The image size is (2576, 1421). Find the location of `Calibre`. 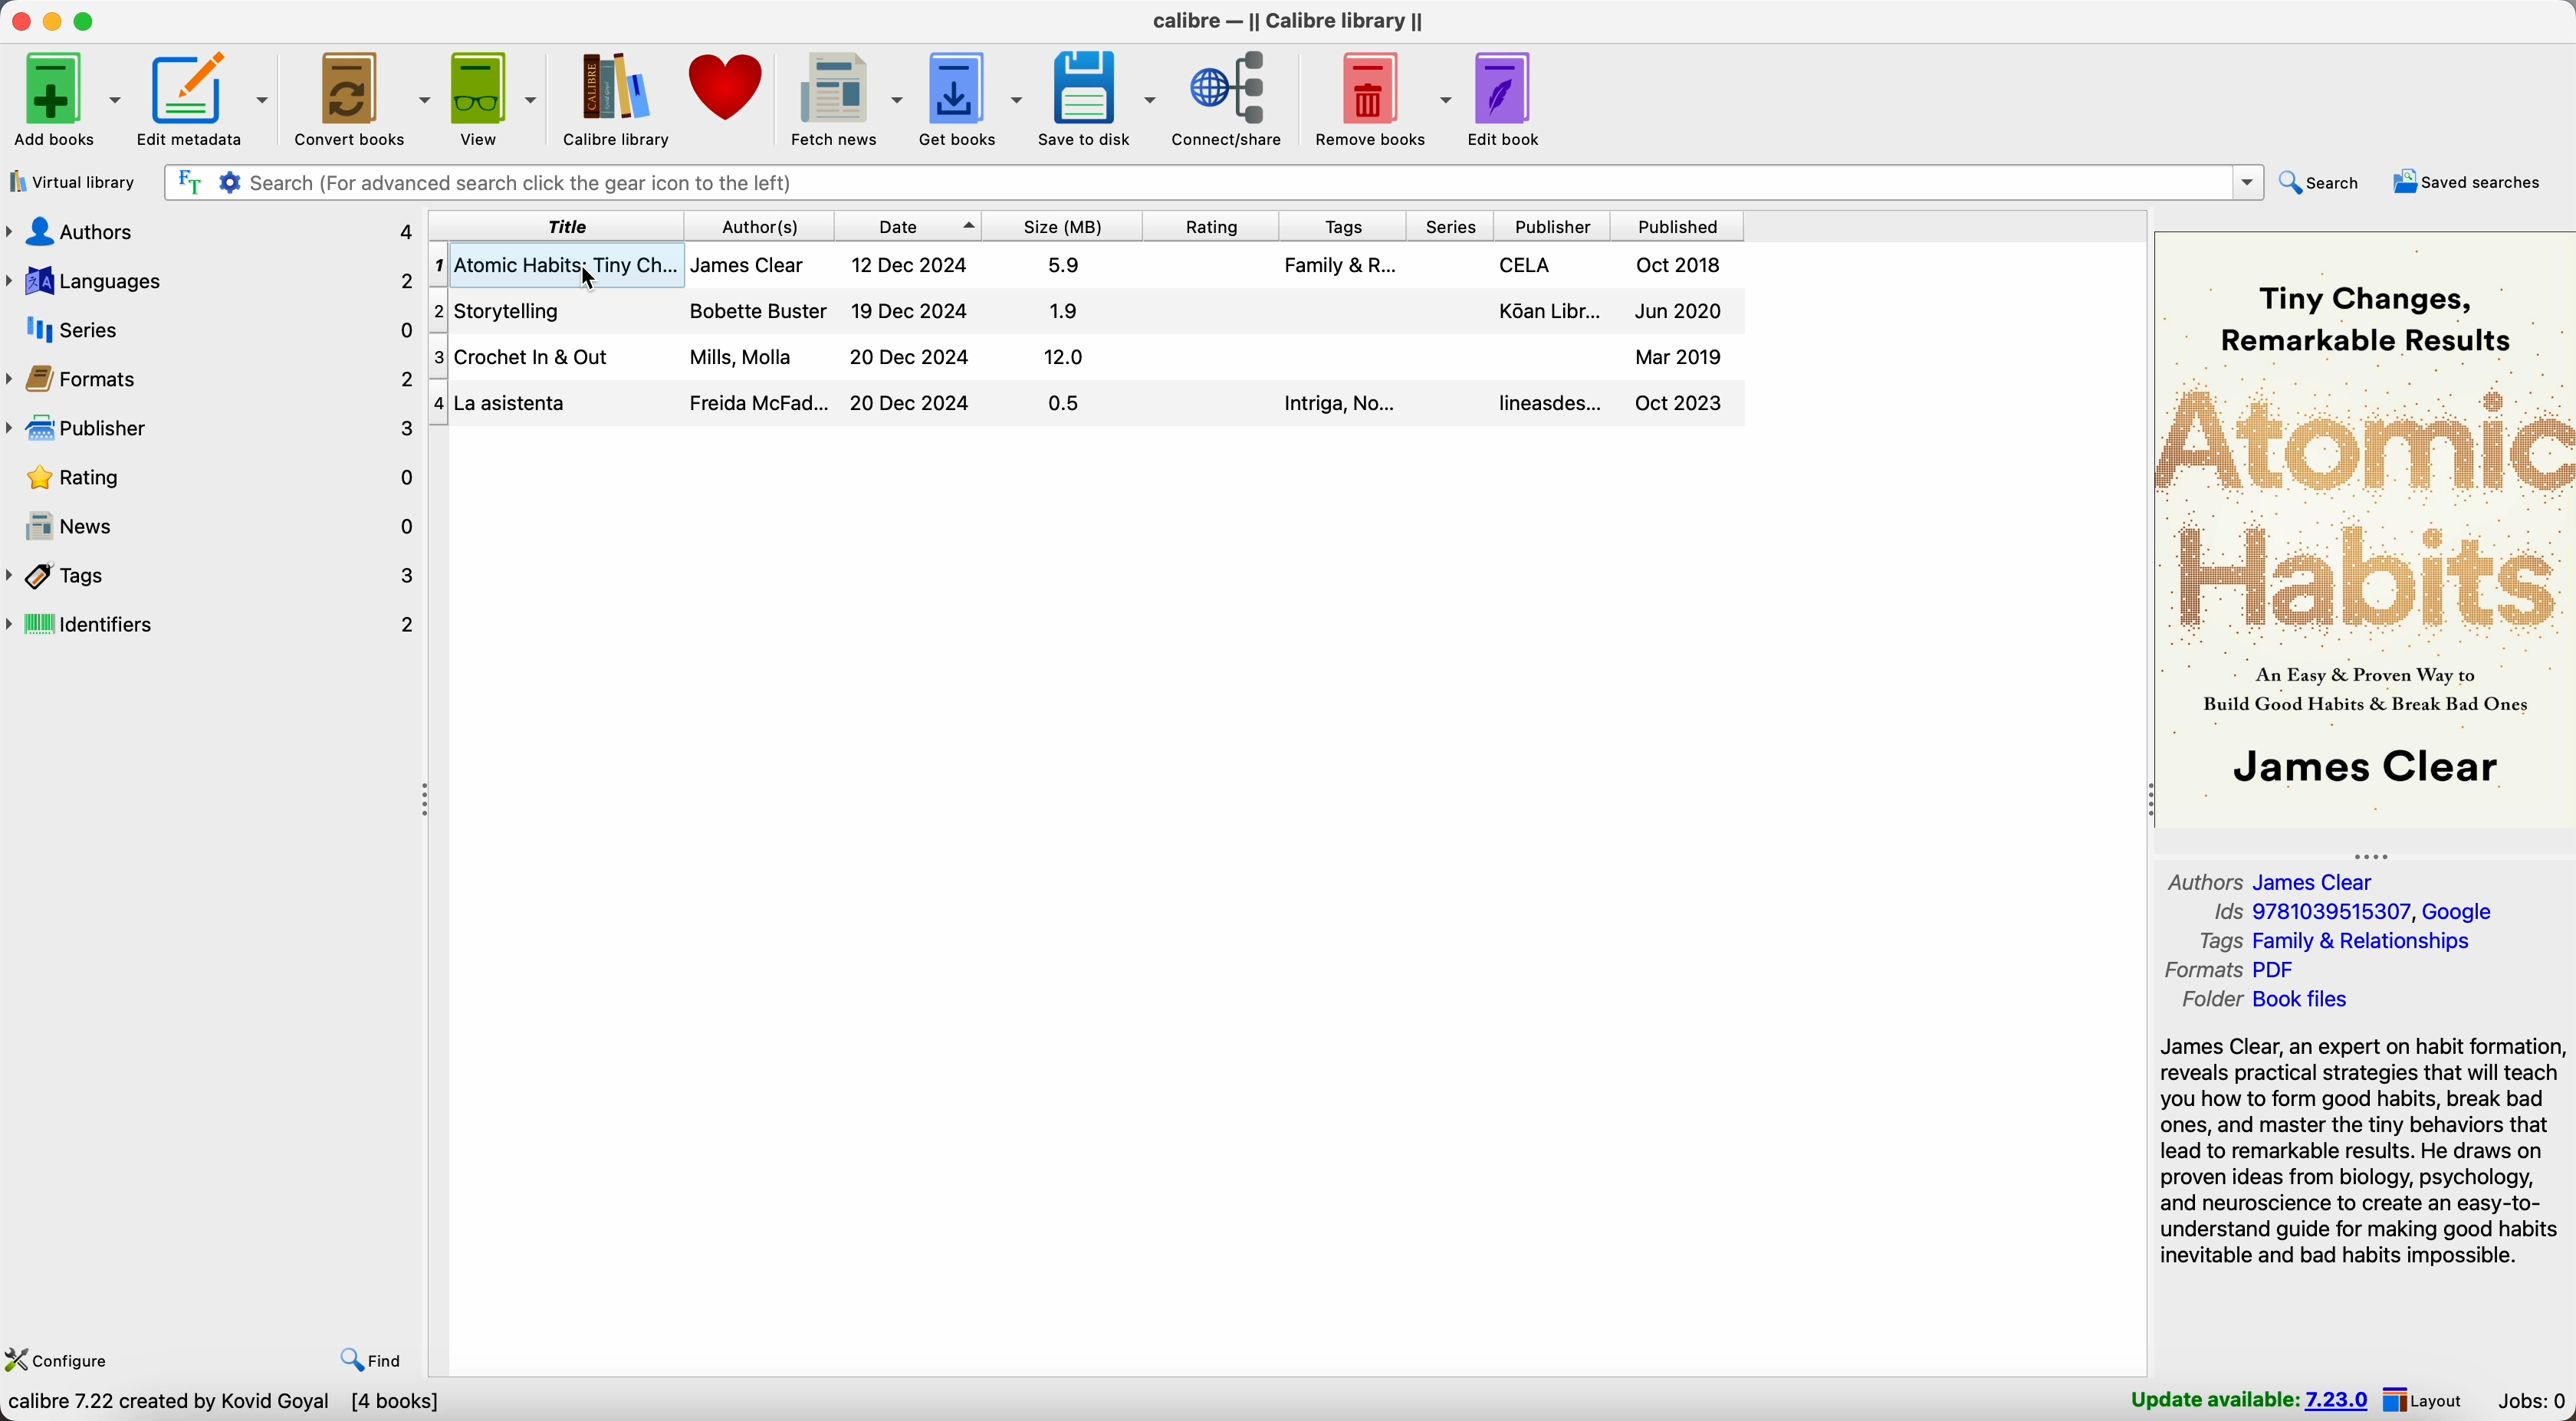

Calibre is located at coordinates (1291, 21).